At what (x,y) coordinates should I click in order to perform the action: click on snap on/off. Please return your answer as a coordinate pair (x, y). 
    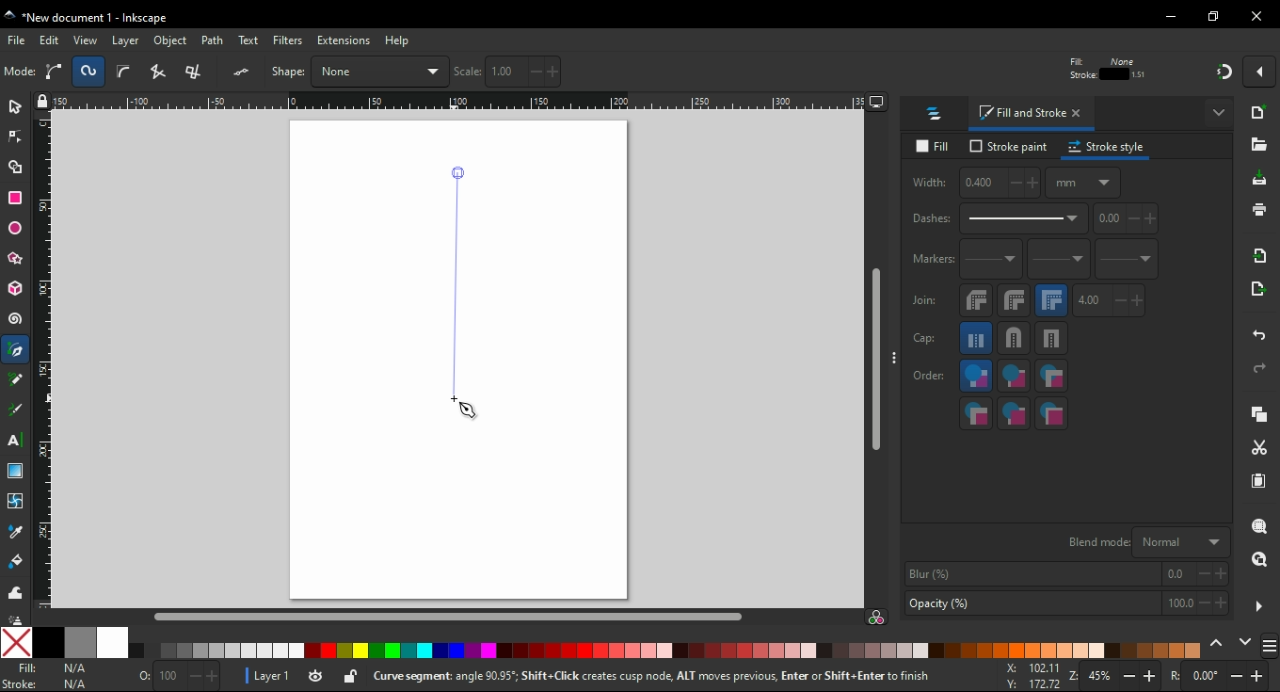
    Looking at the image, I should click on (1224, 70).